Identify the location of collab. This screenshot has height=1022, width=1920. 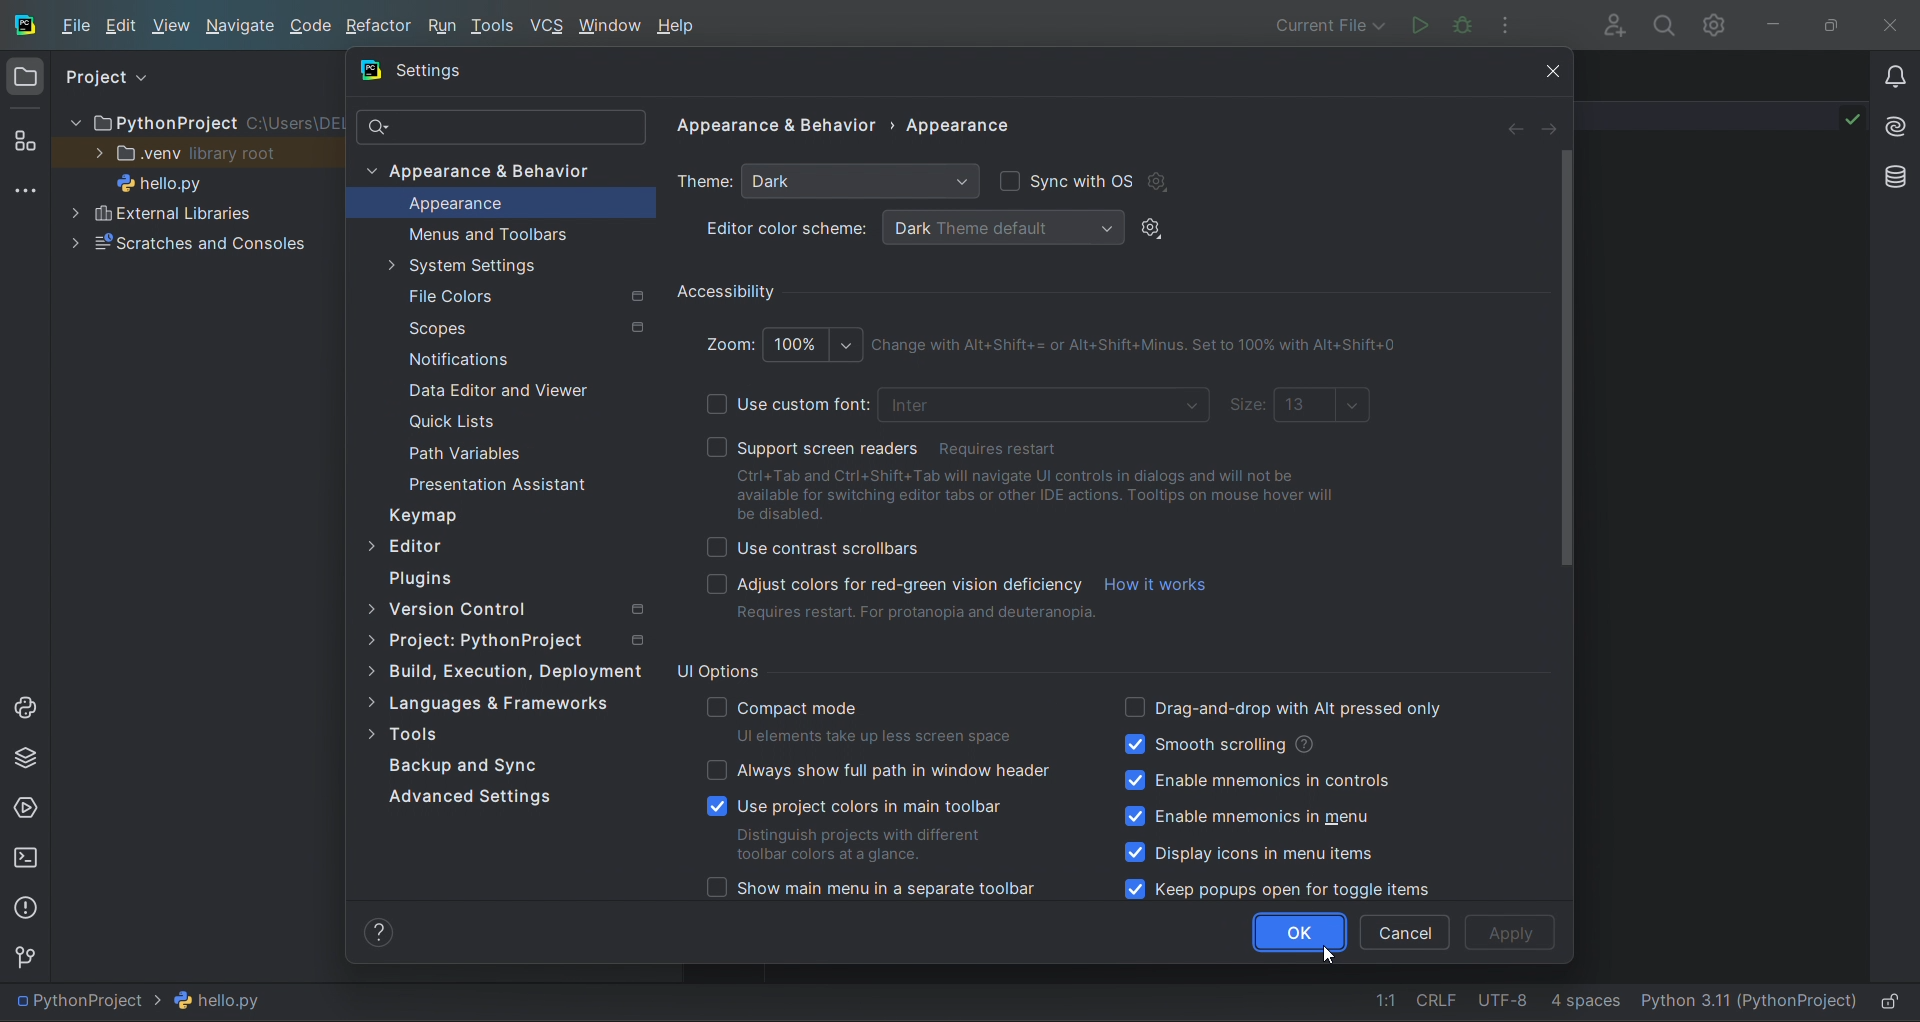
(1614, 25).